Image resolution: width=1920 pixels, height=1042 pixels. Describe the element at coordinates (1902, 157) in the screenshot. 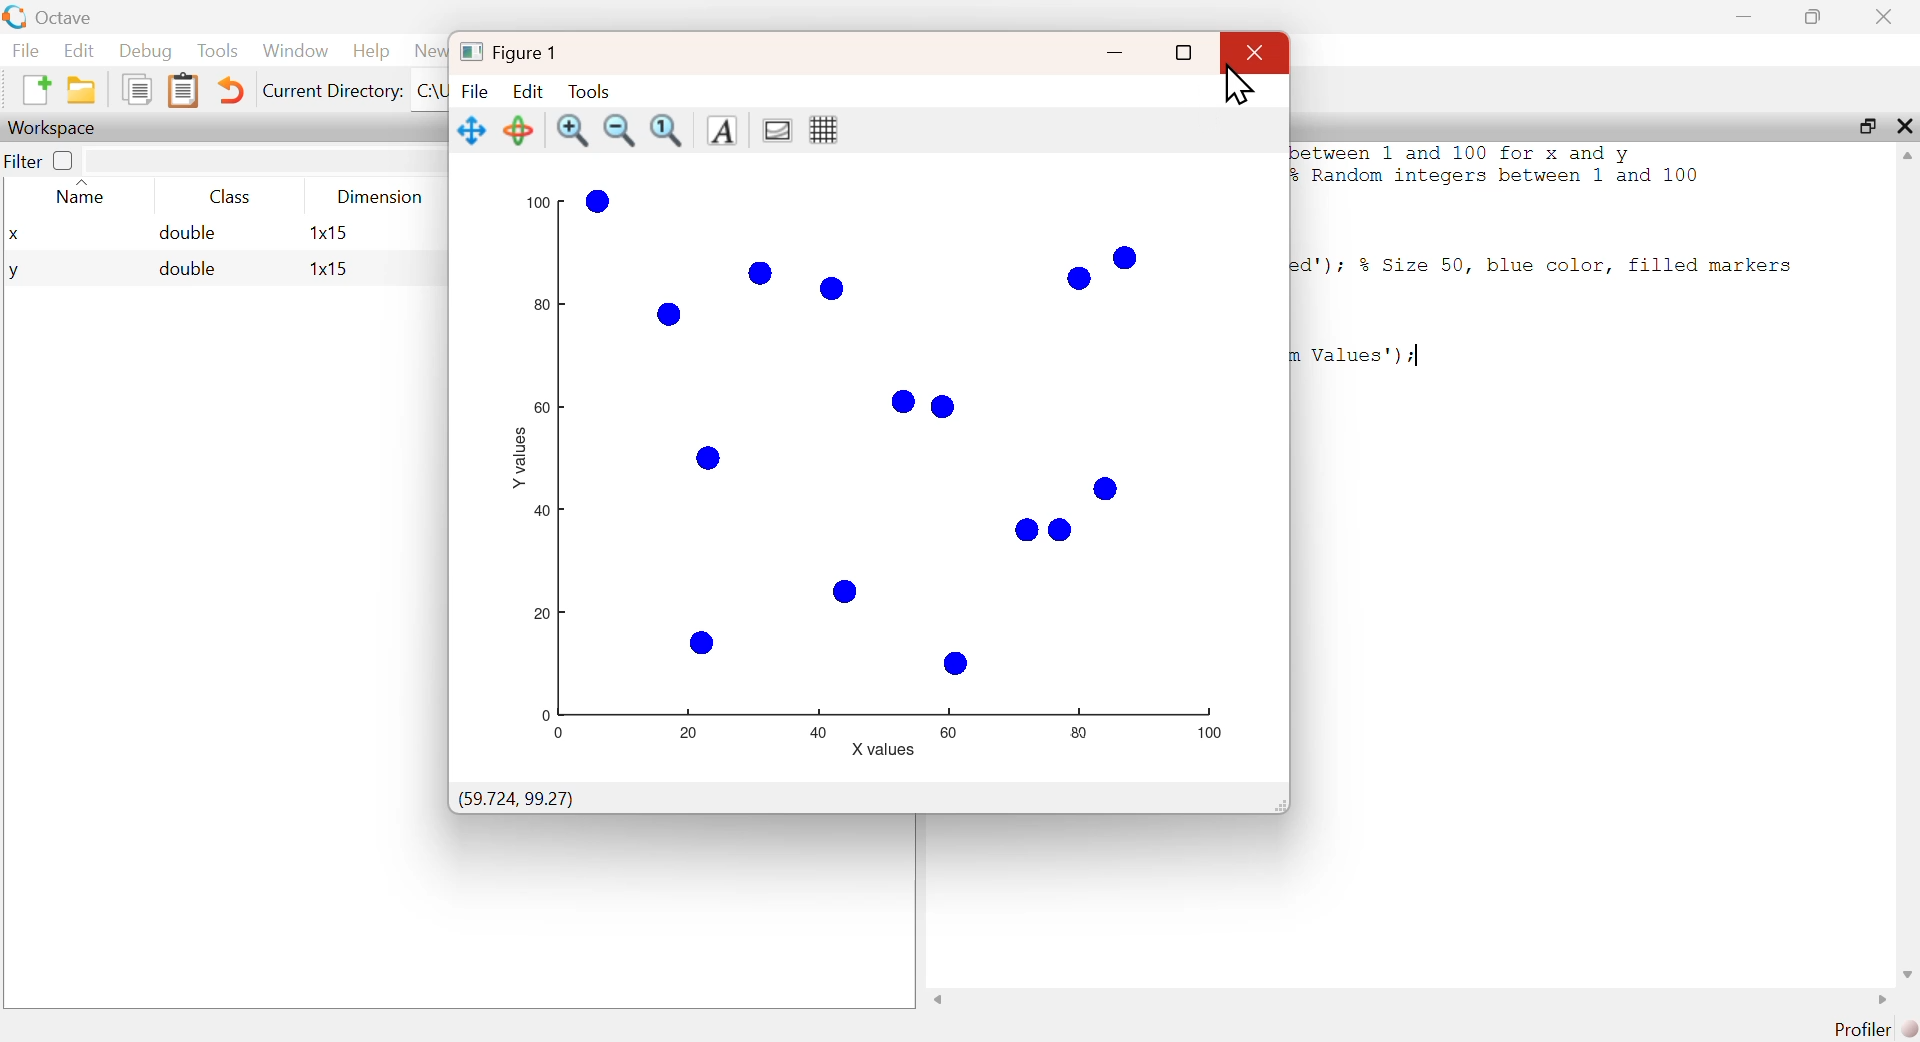

I see `scroll up` at that location.